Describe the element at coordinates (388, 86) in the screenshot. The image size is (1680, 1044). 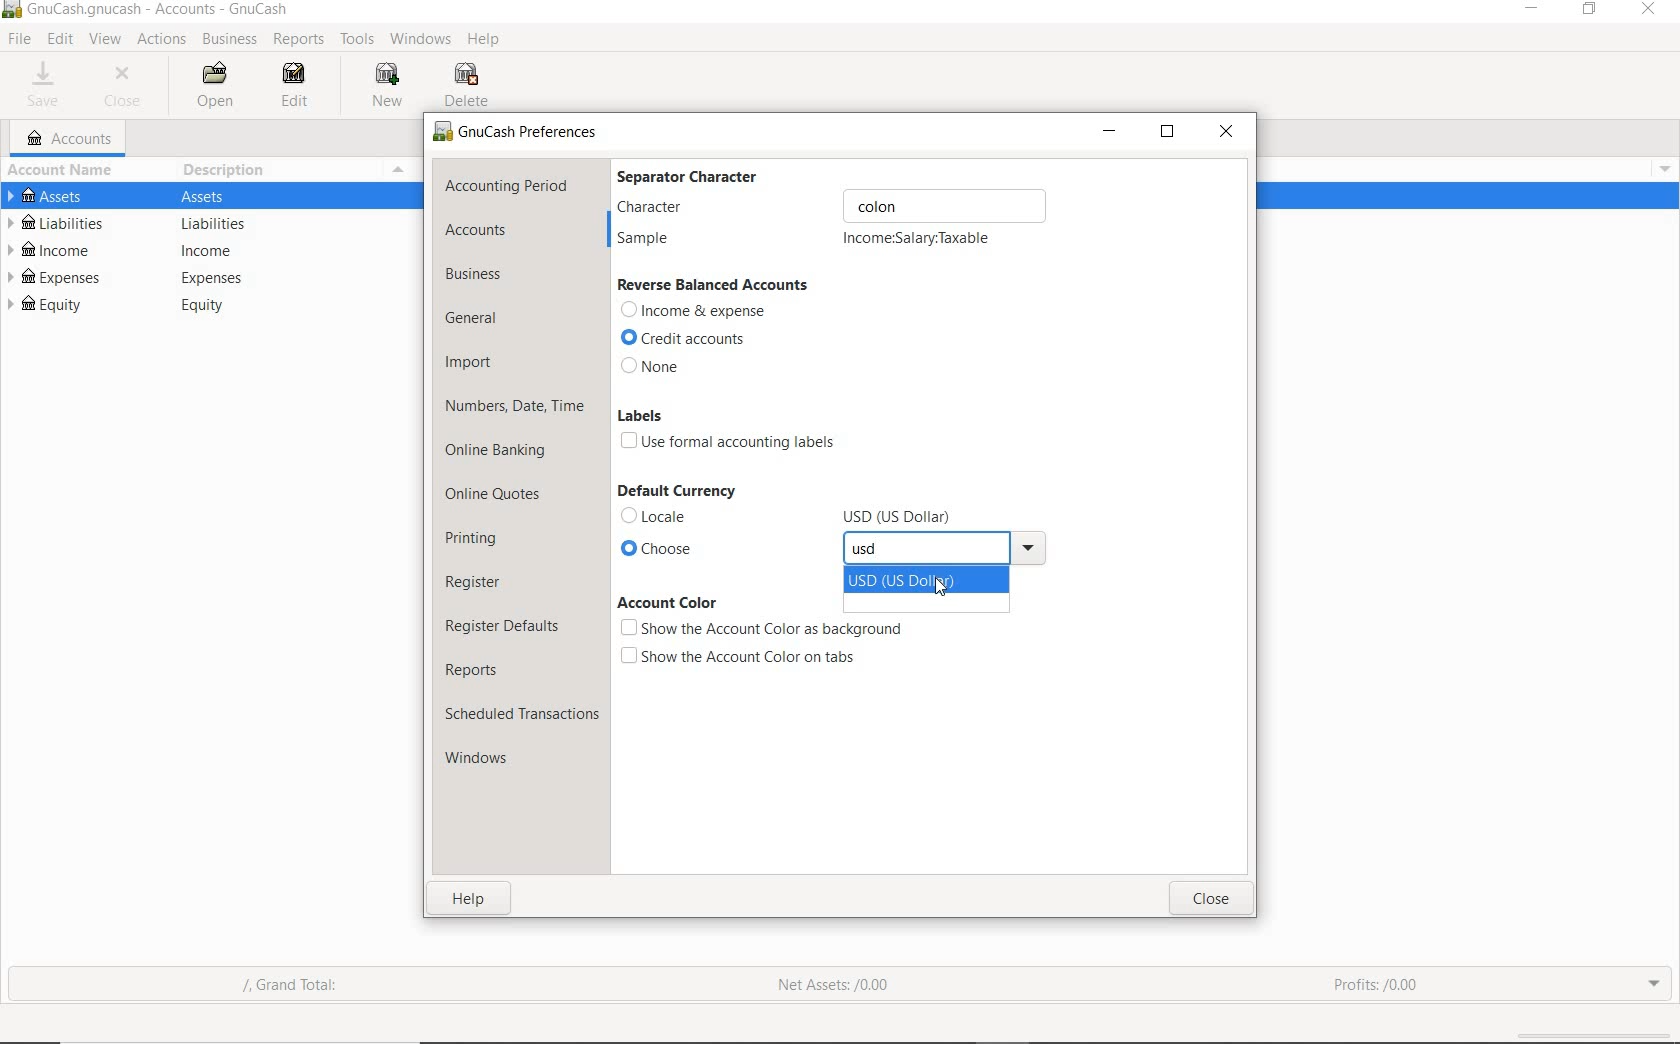
I see `NEW` at that location.